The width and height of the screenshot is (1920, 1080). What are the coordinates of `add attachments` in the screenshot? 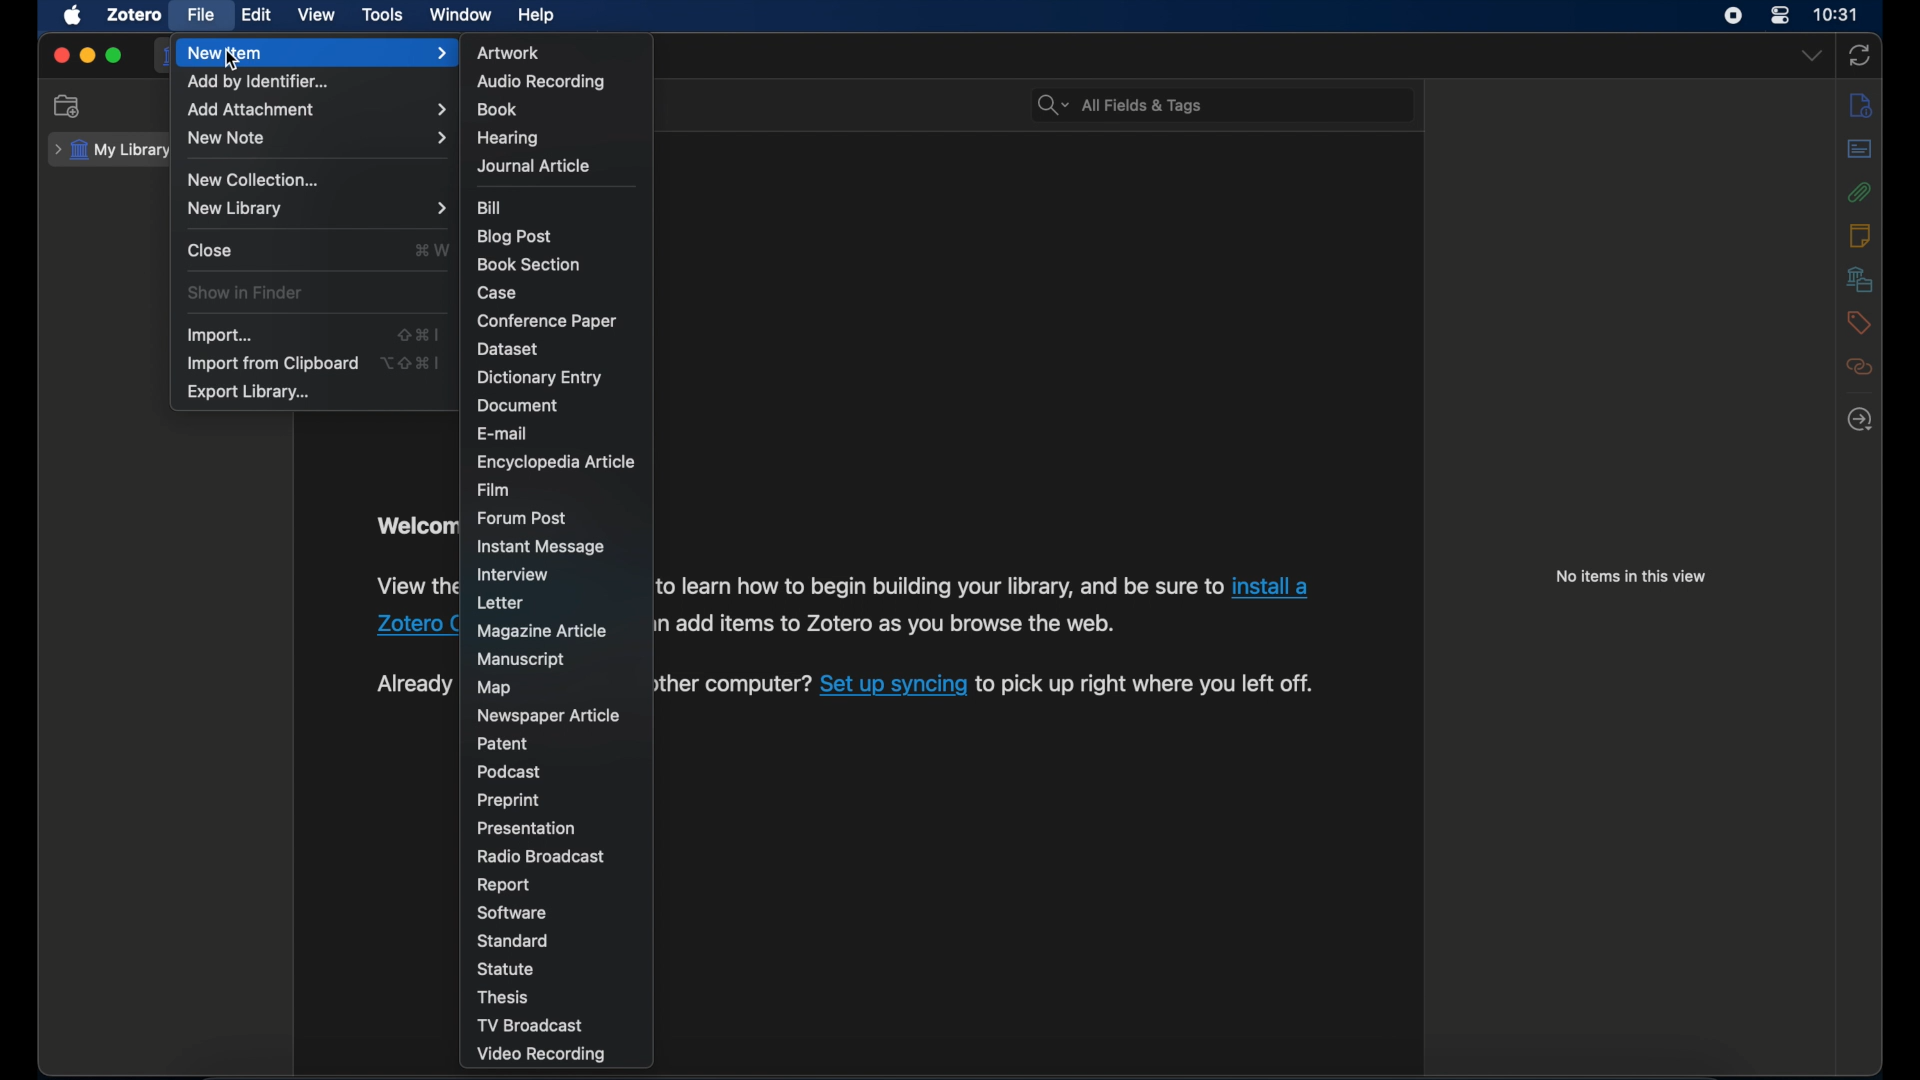 It's located at (317, 111).